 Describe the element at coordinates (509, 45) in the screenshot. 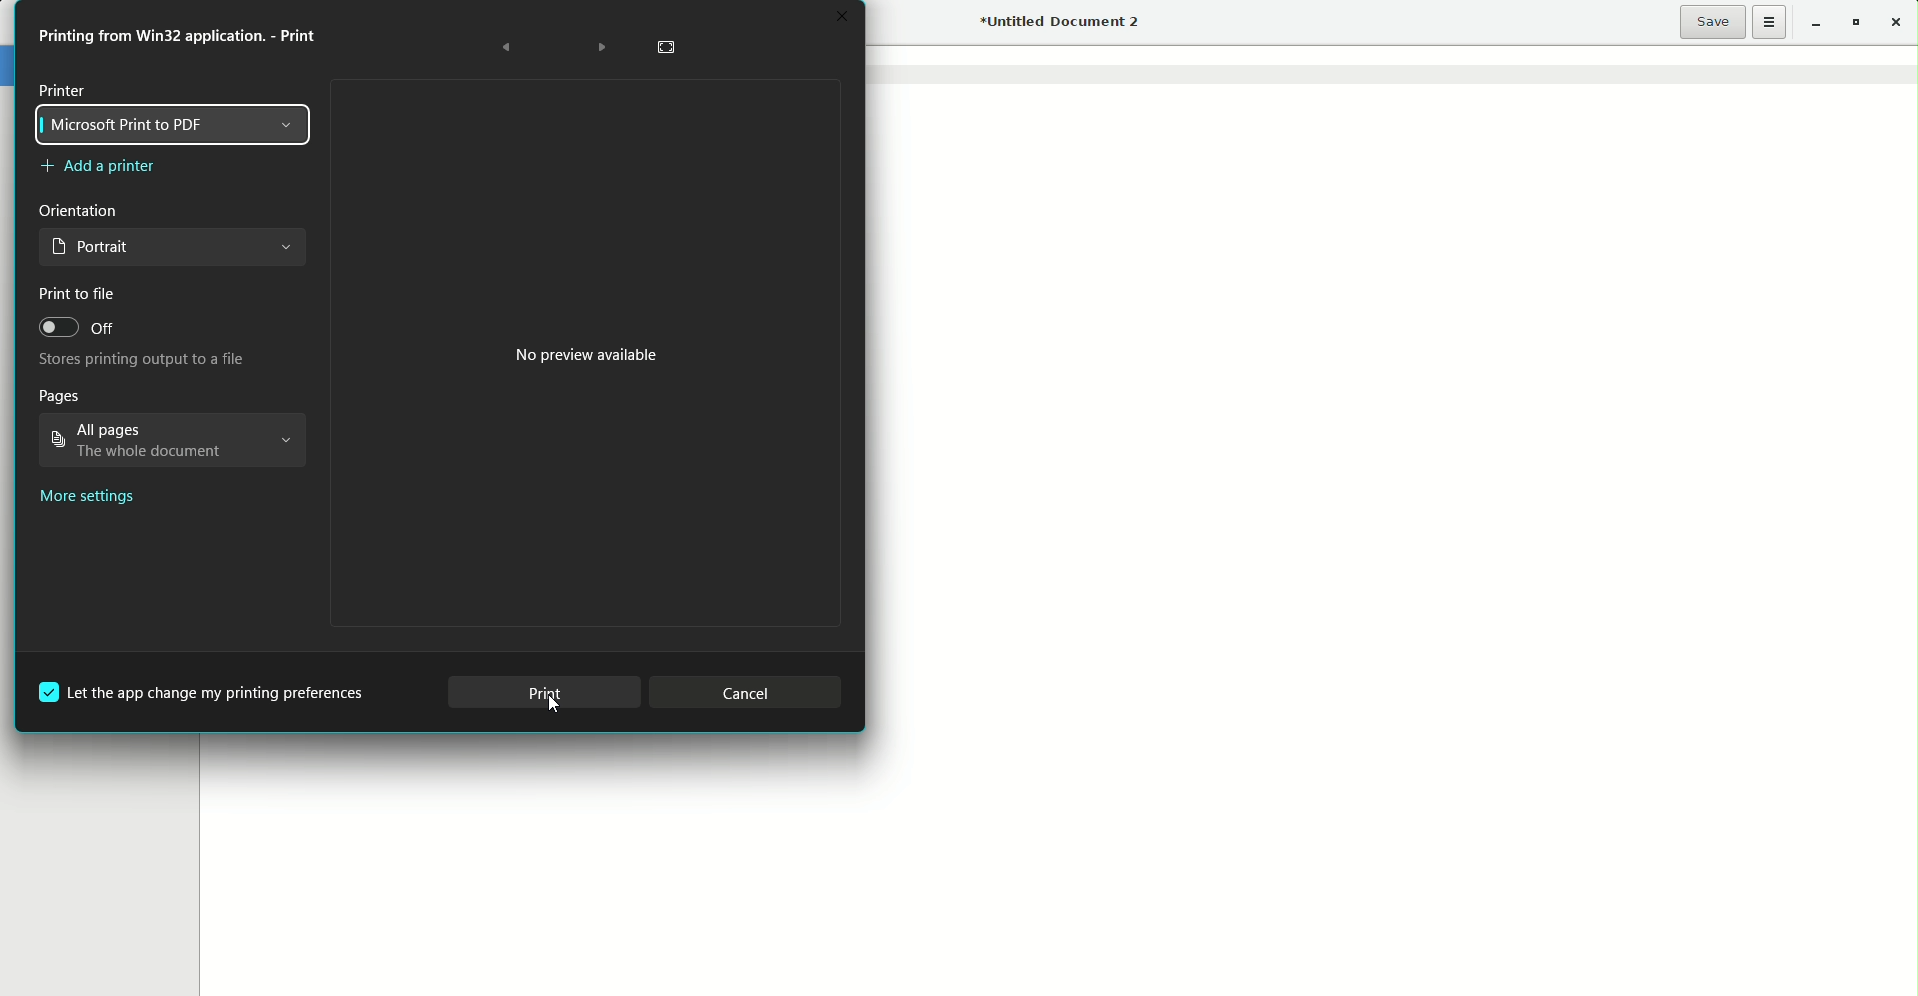

I see `Previous page` at that location.